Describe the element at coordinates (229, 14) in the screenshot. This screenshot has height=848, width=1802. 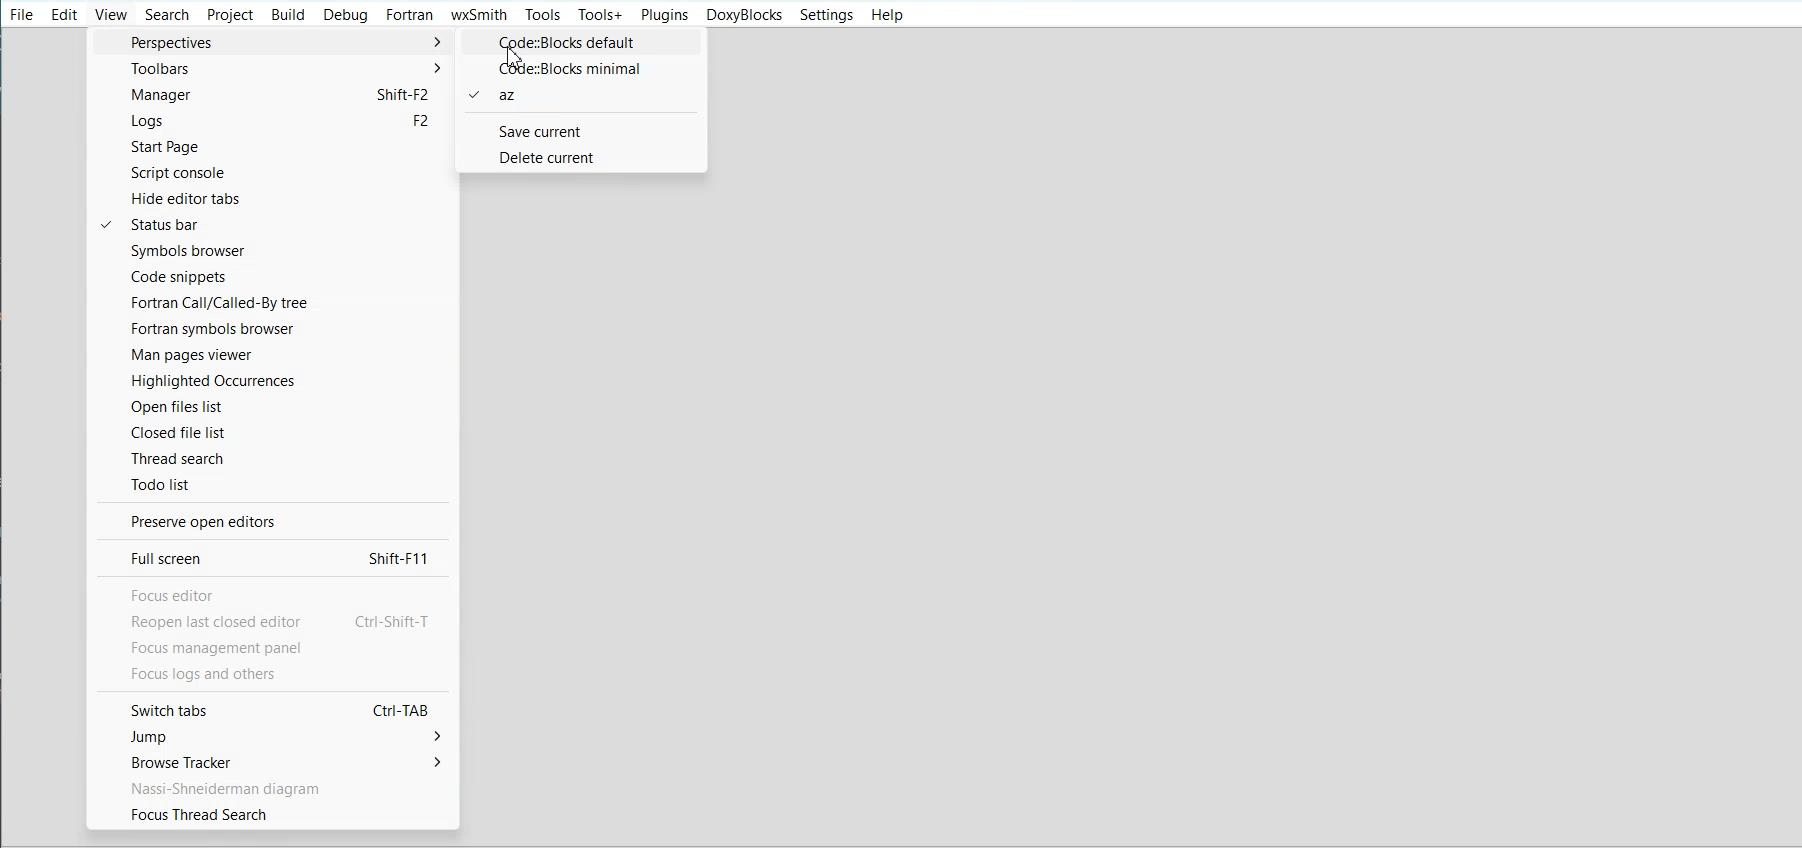
I see `Project` at that location.